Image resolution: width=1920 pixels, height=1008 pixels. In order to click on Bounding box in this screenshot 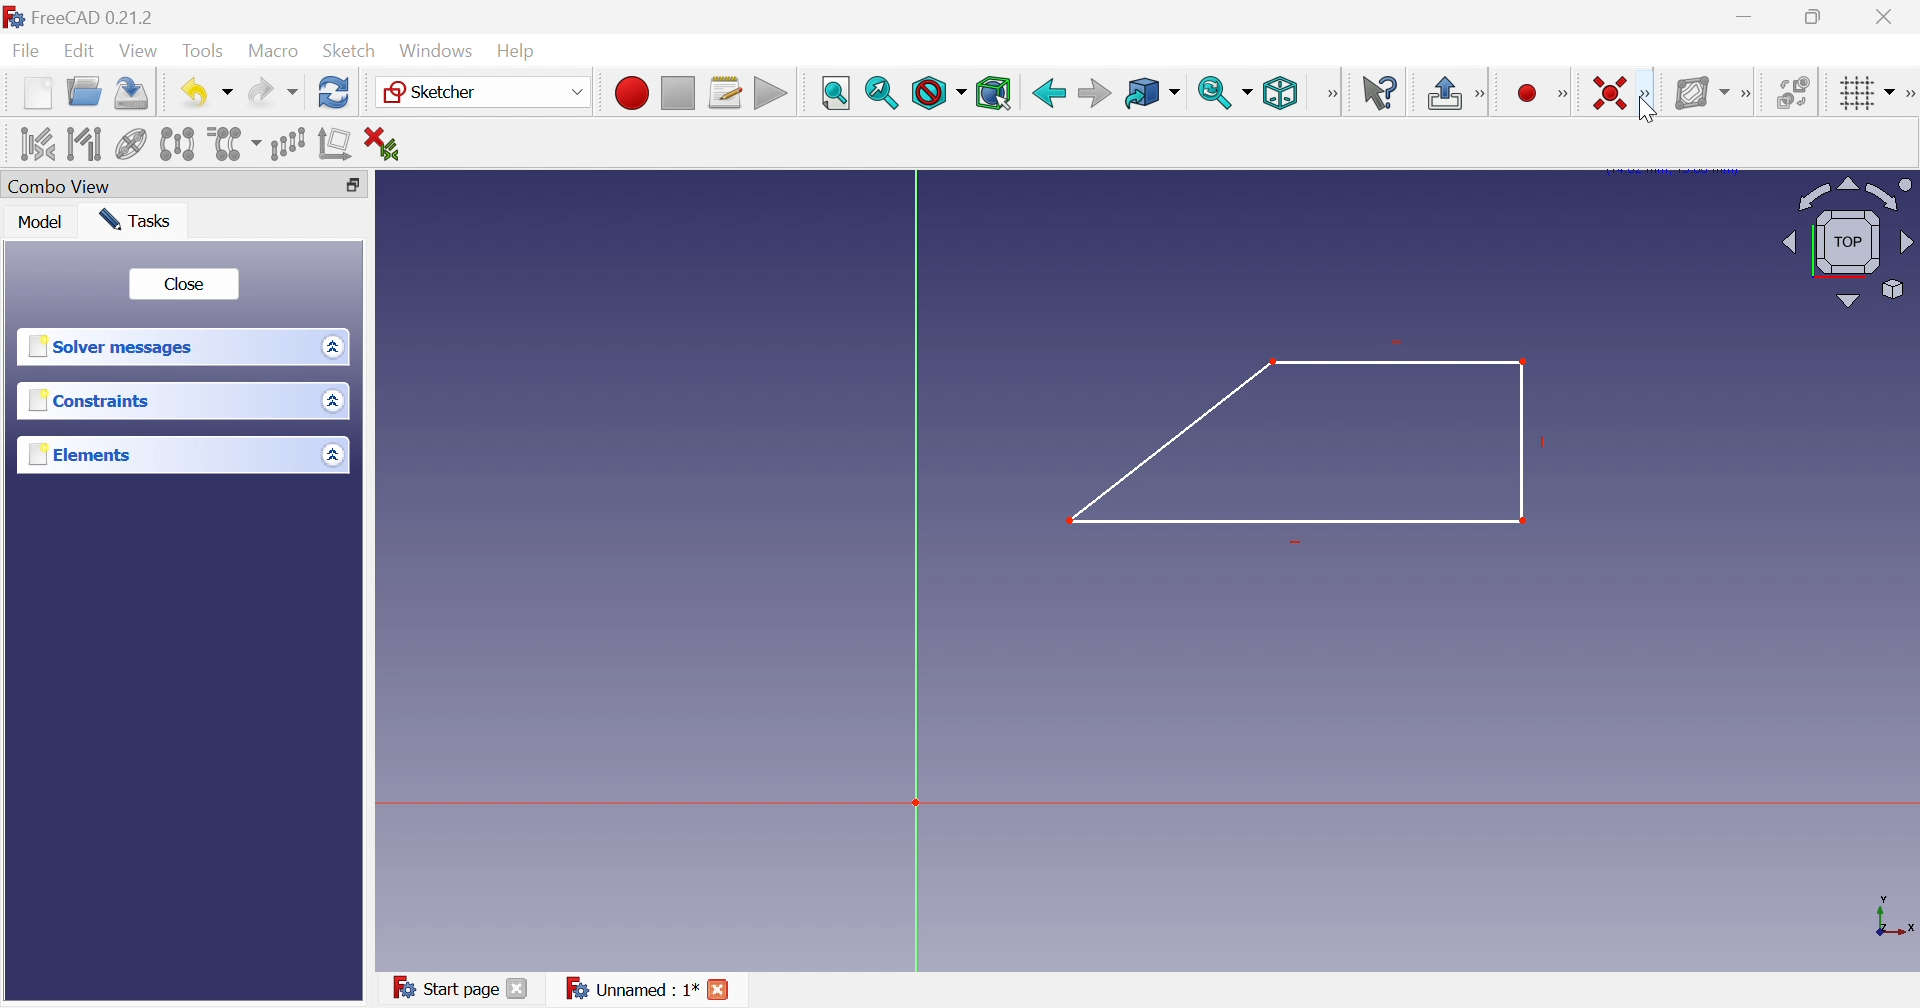, I will do `click(995, 92)`.